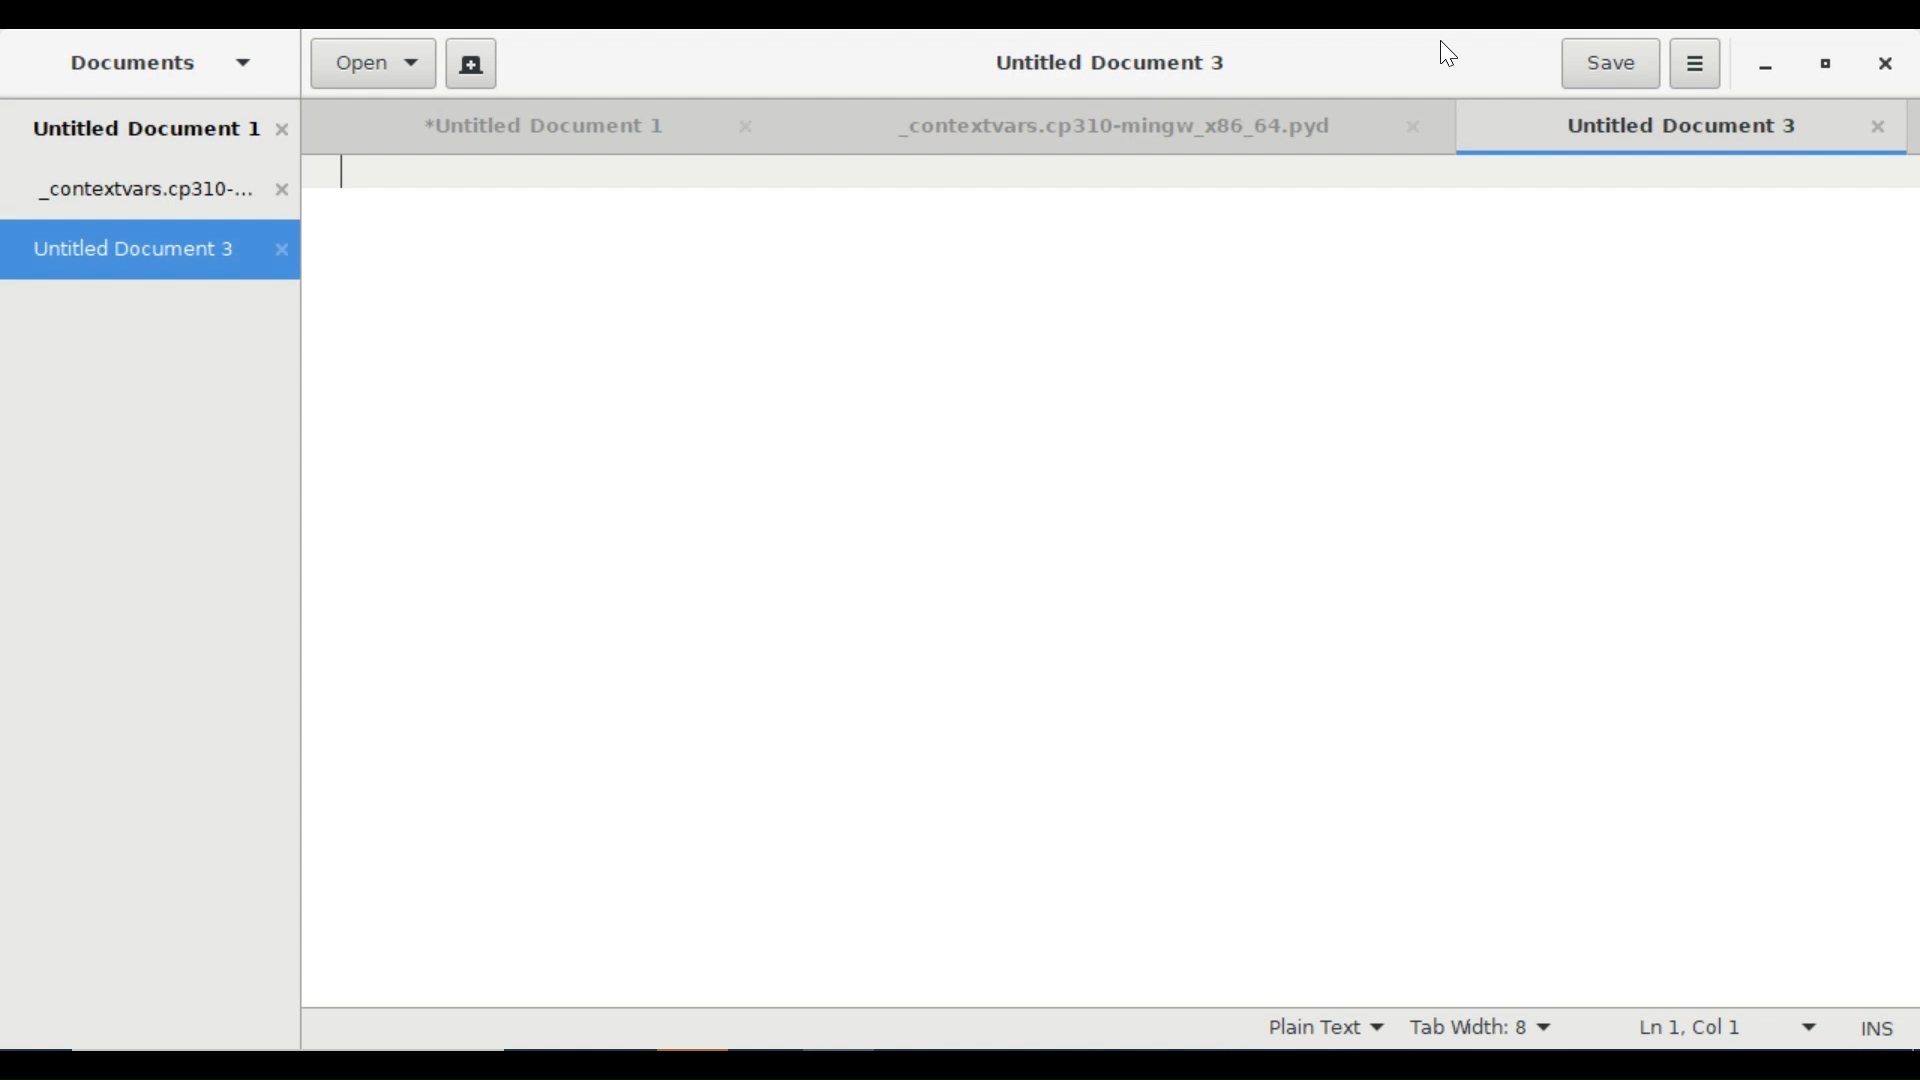 The height and width of the screenshot is (1080, 1920). I want to click on Application menu, so click(1695, 63).